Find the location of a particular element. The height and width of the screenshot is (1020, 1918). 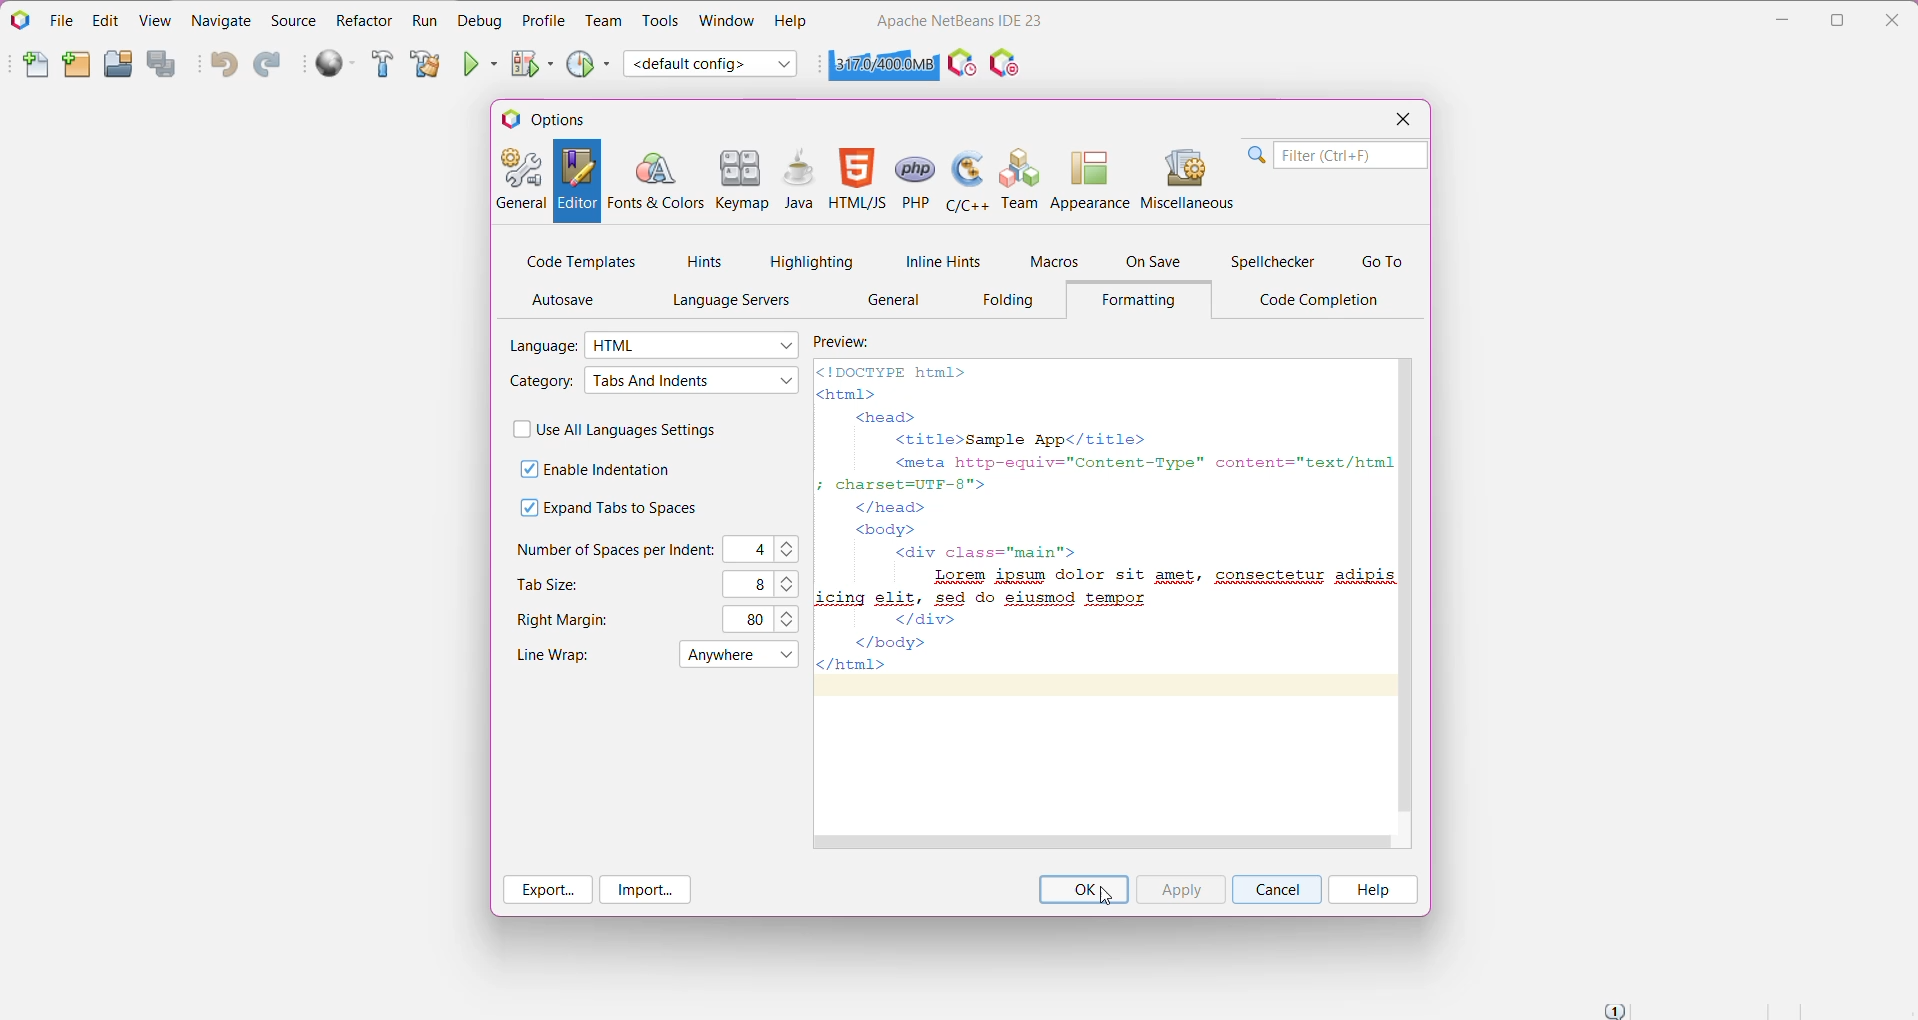

Refactor is located at coordinates (364, 20).